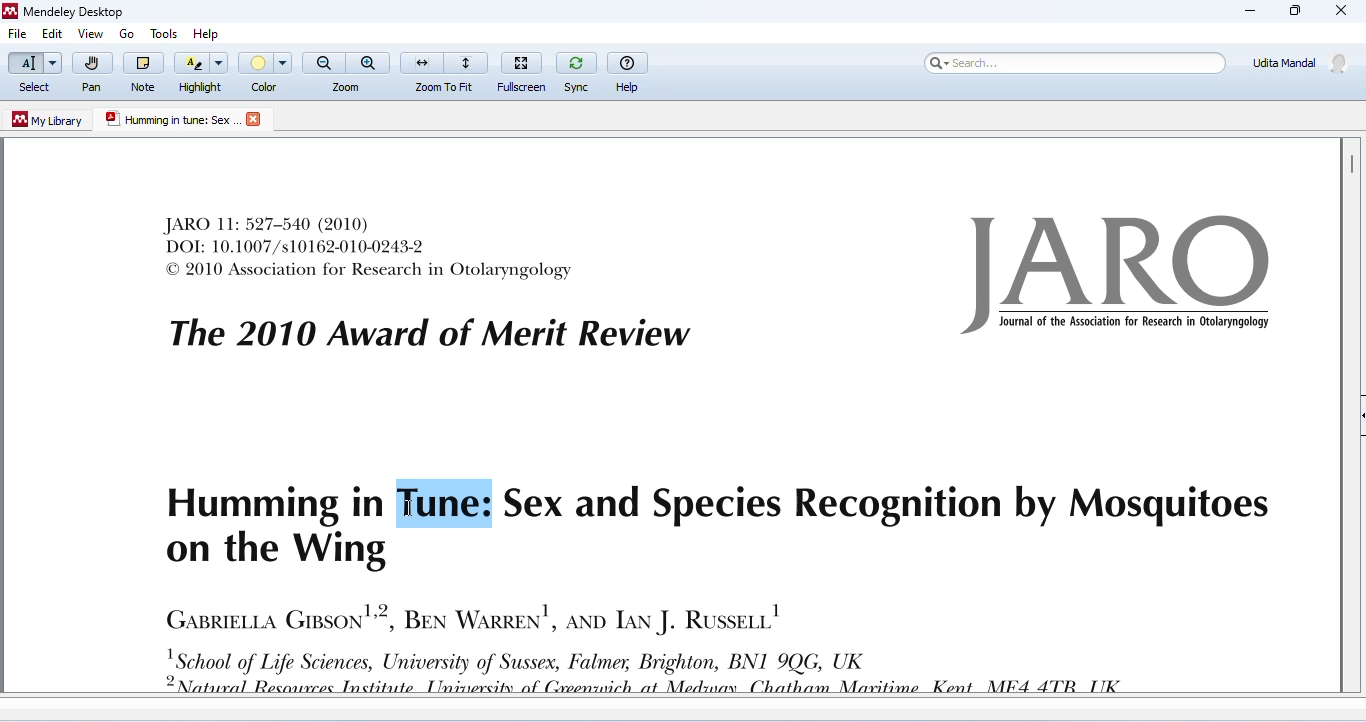  What do you see at coordinates (51, 35) in the screenshot?
I see `edit` at bounding box center [51, 35].